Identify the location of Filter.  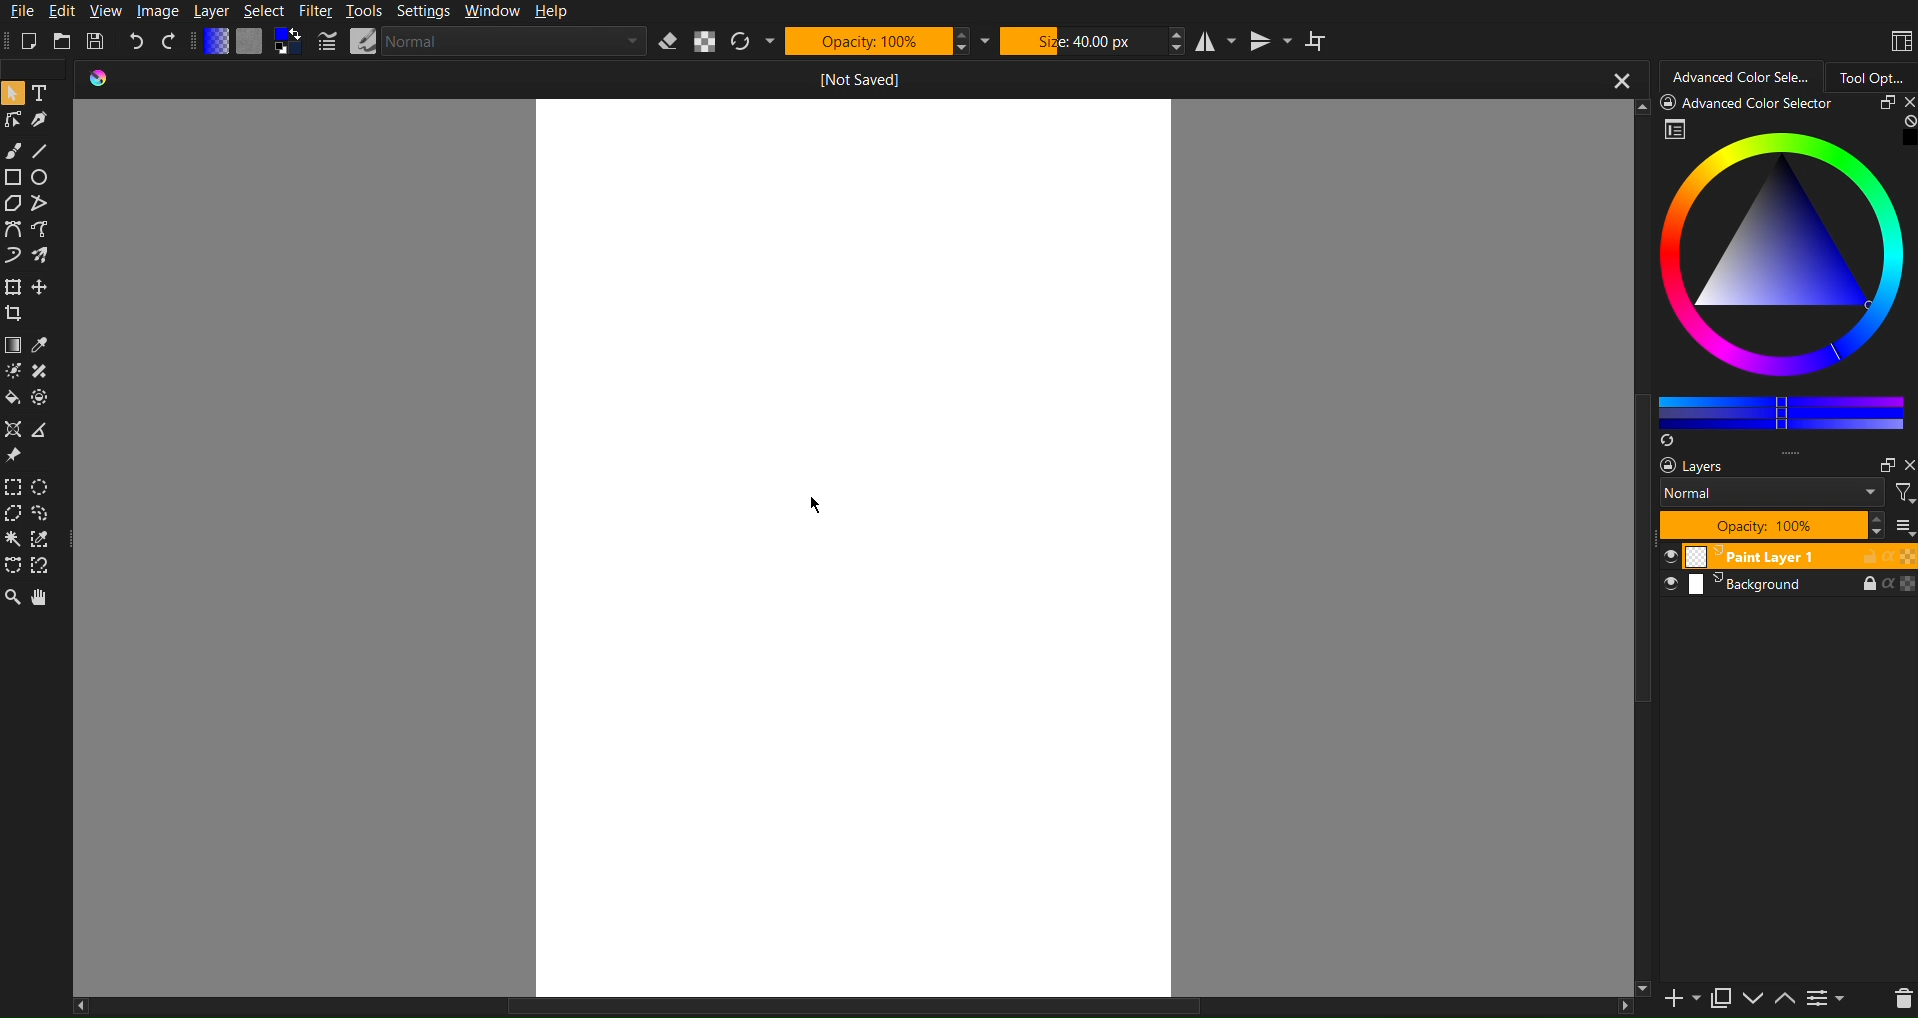
(315, 11).